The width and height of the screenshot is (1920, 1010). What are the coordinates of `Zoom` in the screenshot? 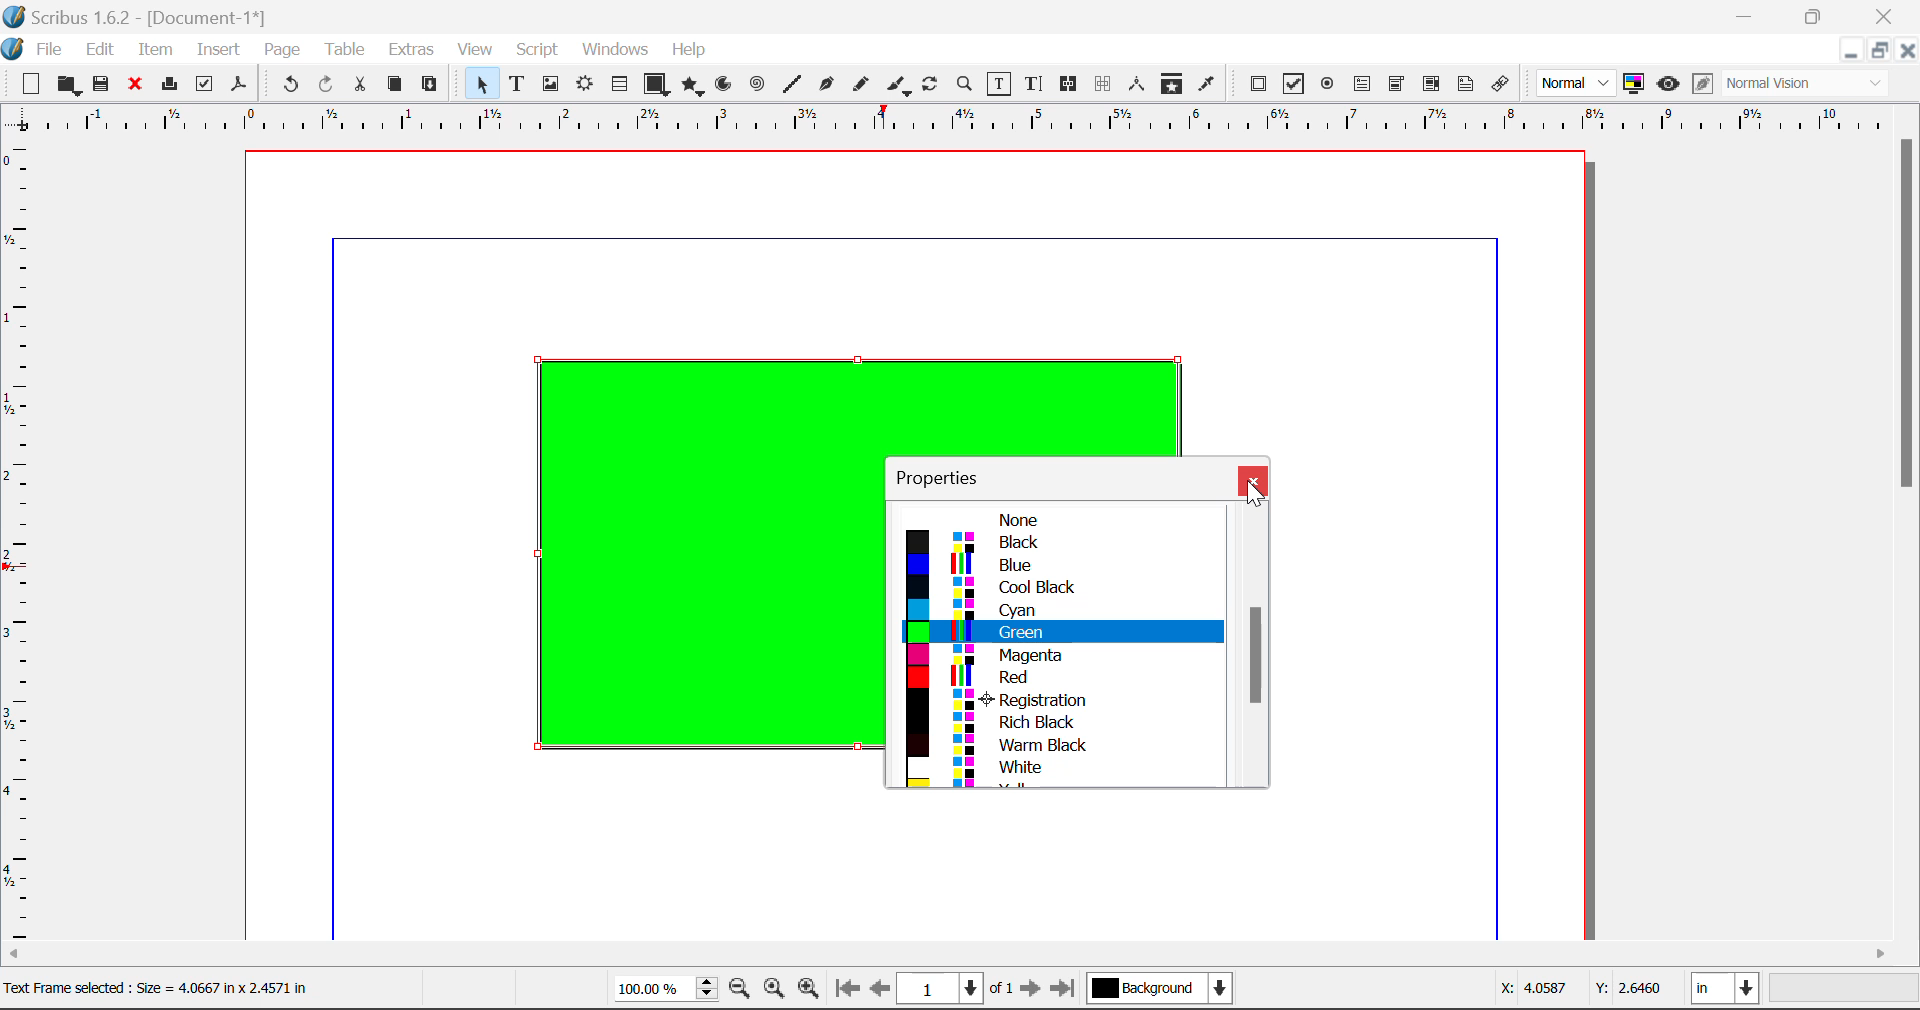 It's located at (966, 83).